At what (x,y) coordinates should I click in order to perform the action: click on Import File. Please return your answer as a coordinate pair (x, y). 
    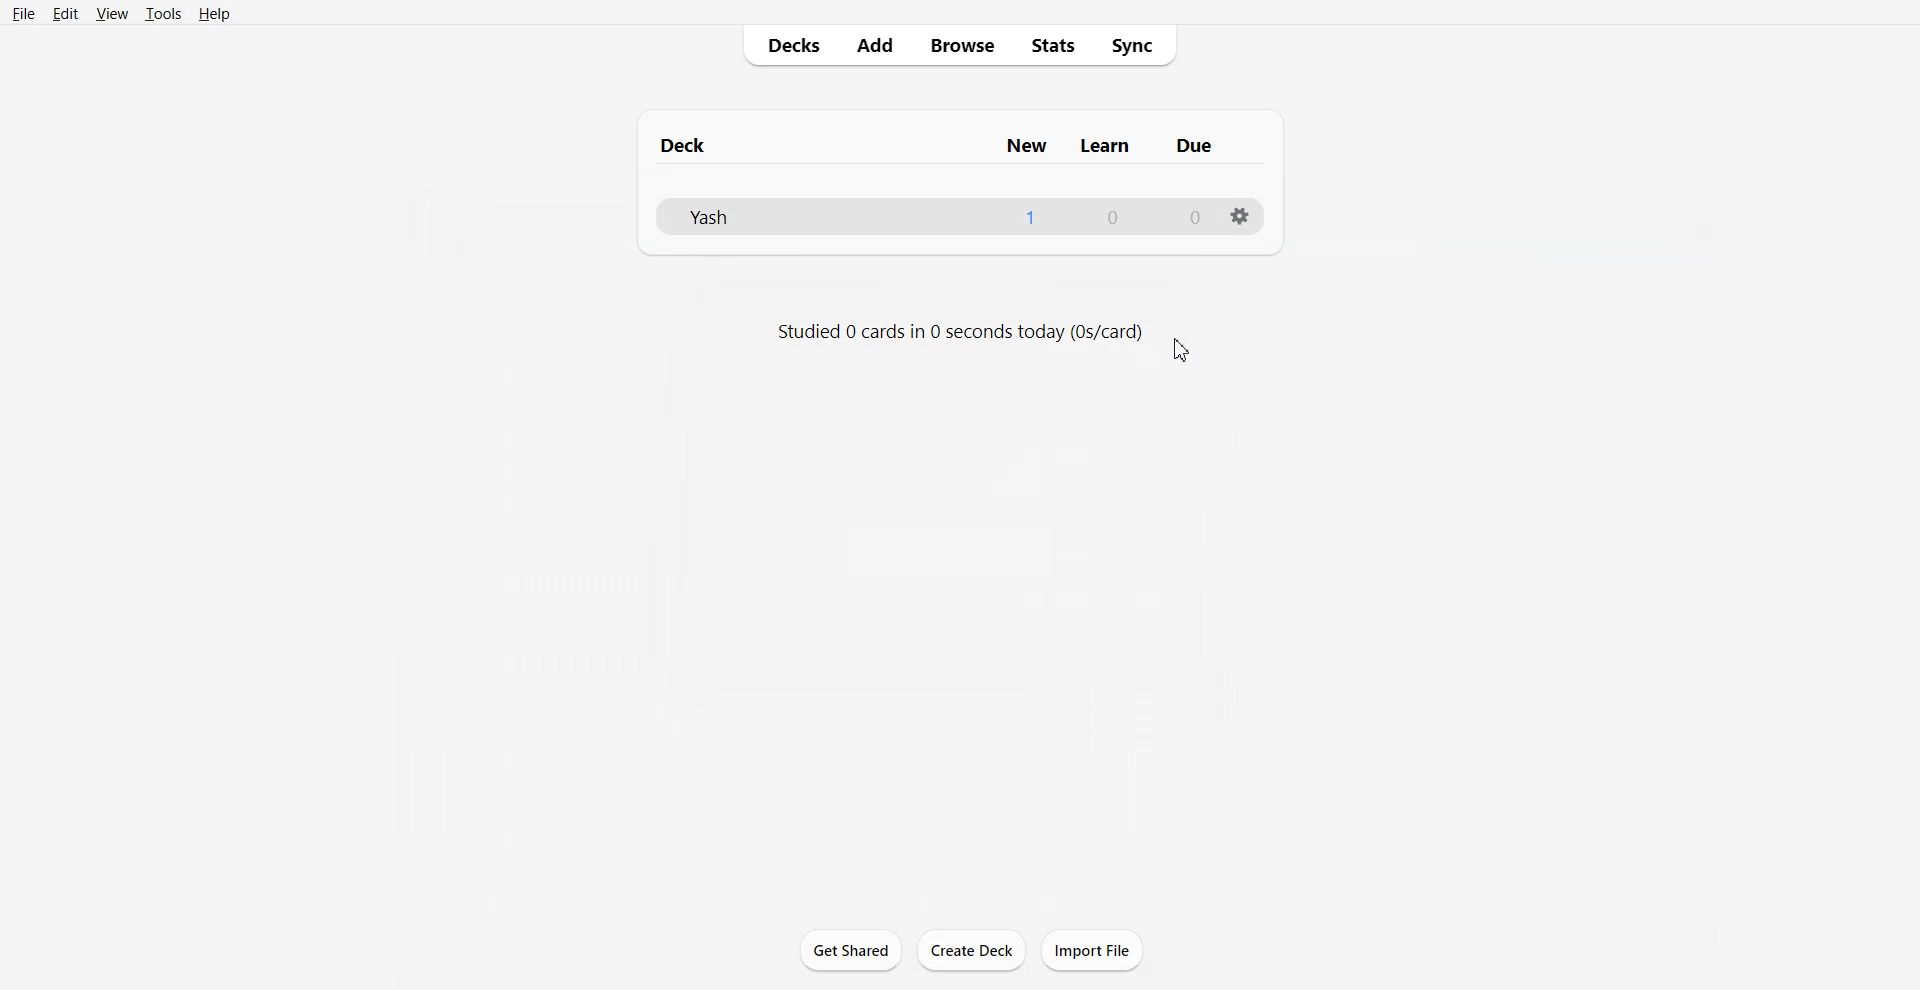
    Looking at the image, I should click on (1092, 949).